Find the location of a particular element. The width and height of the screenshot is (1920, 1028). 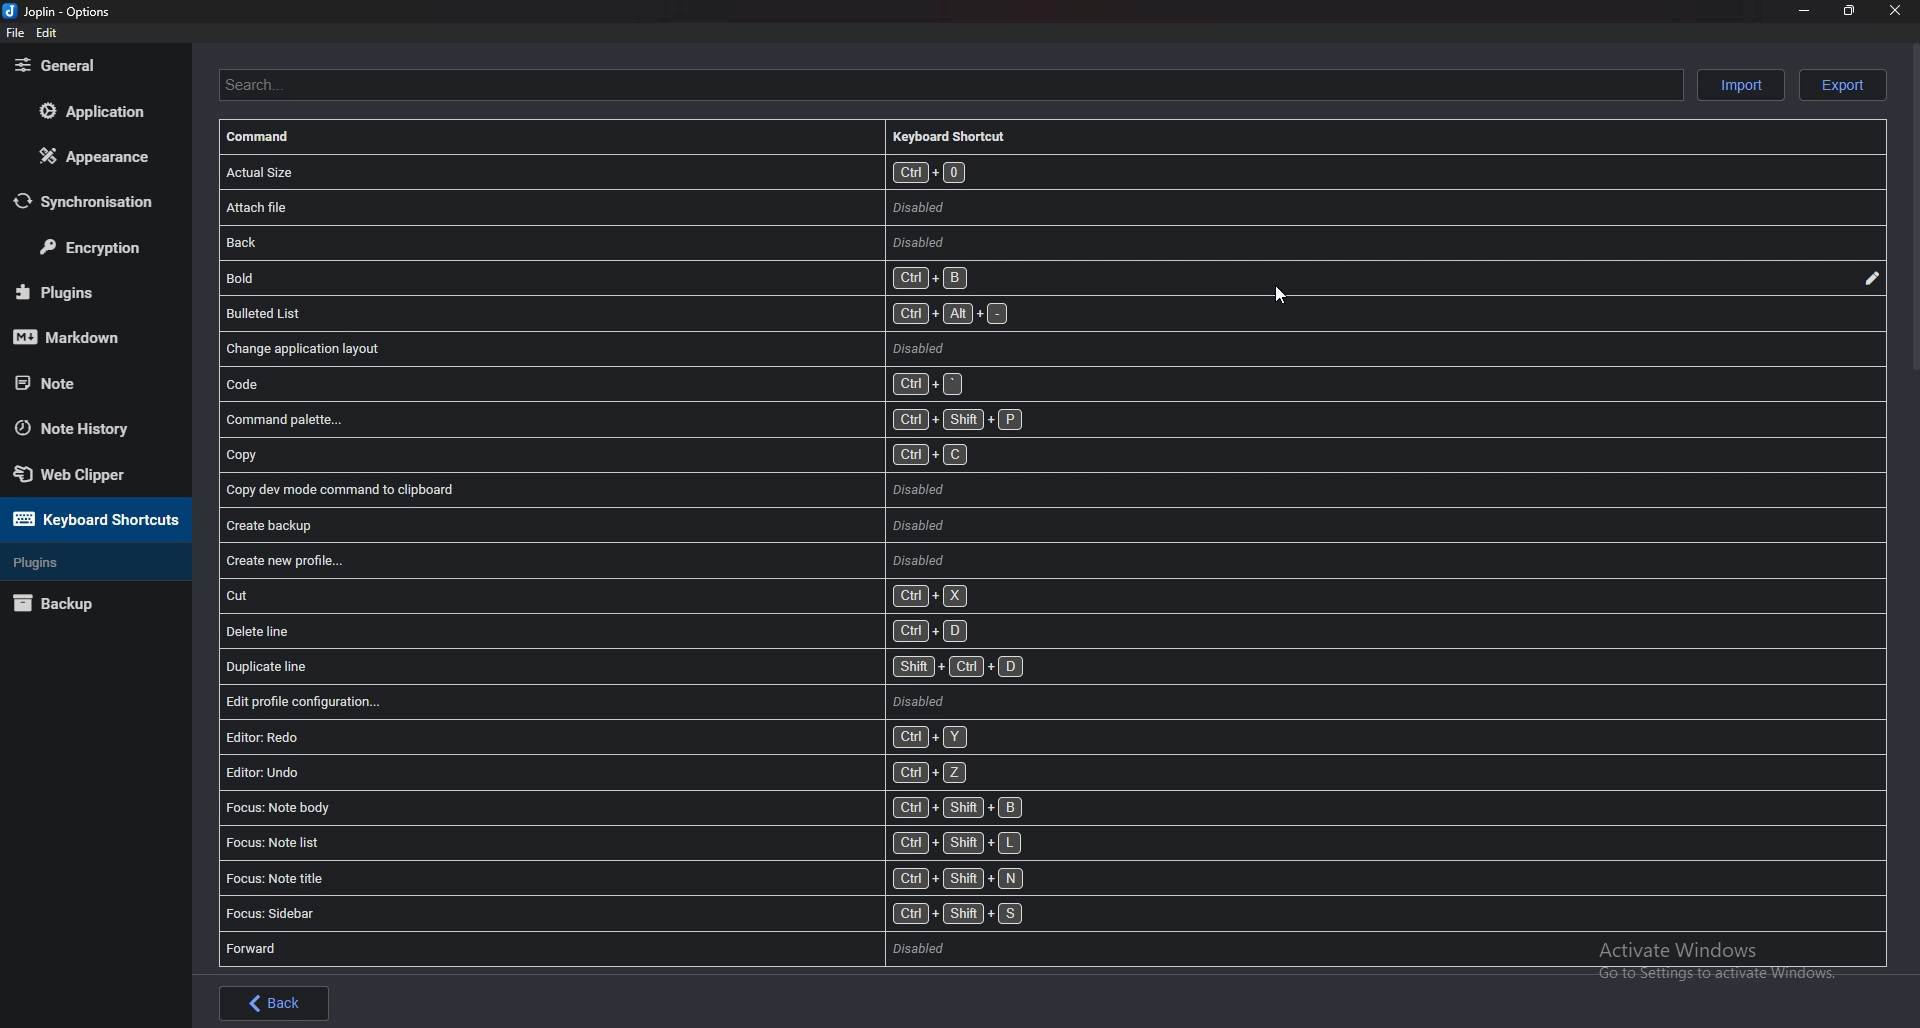

editor: ratio is located at coordinates (596, 737).